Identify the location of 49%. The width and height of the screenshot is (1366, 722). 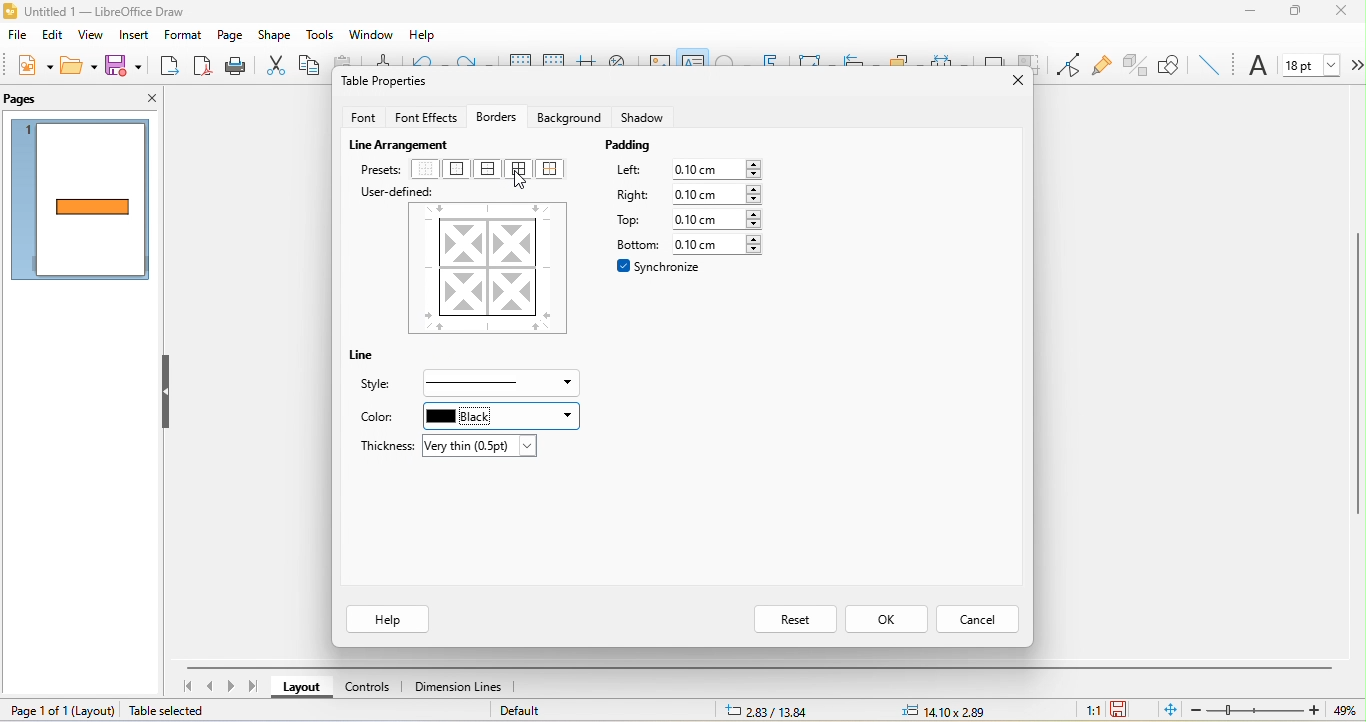
(1343, 711).